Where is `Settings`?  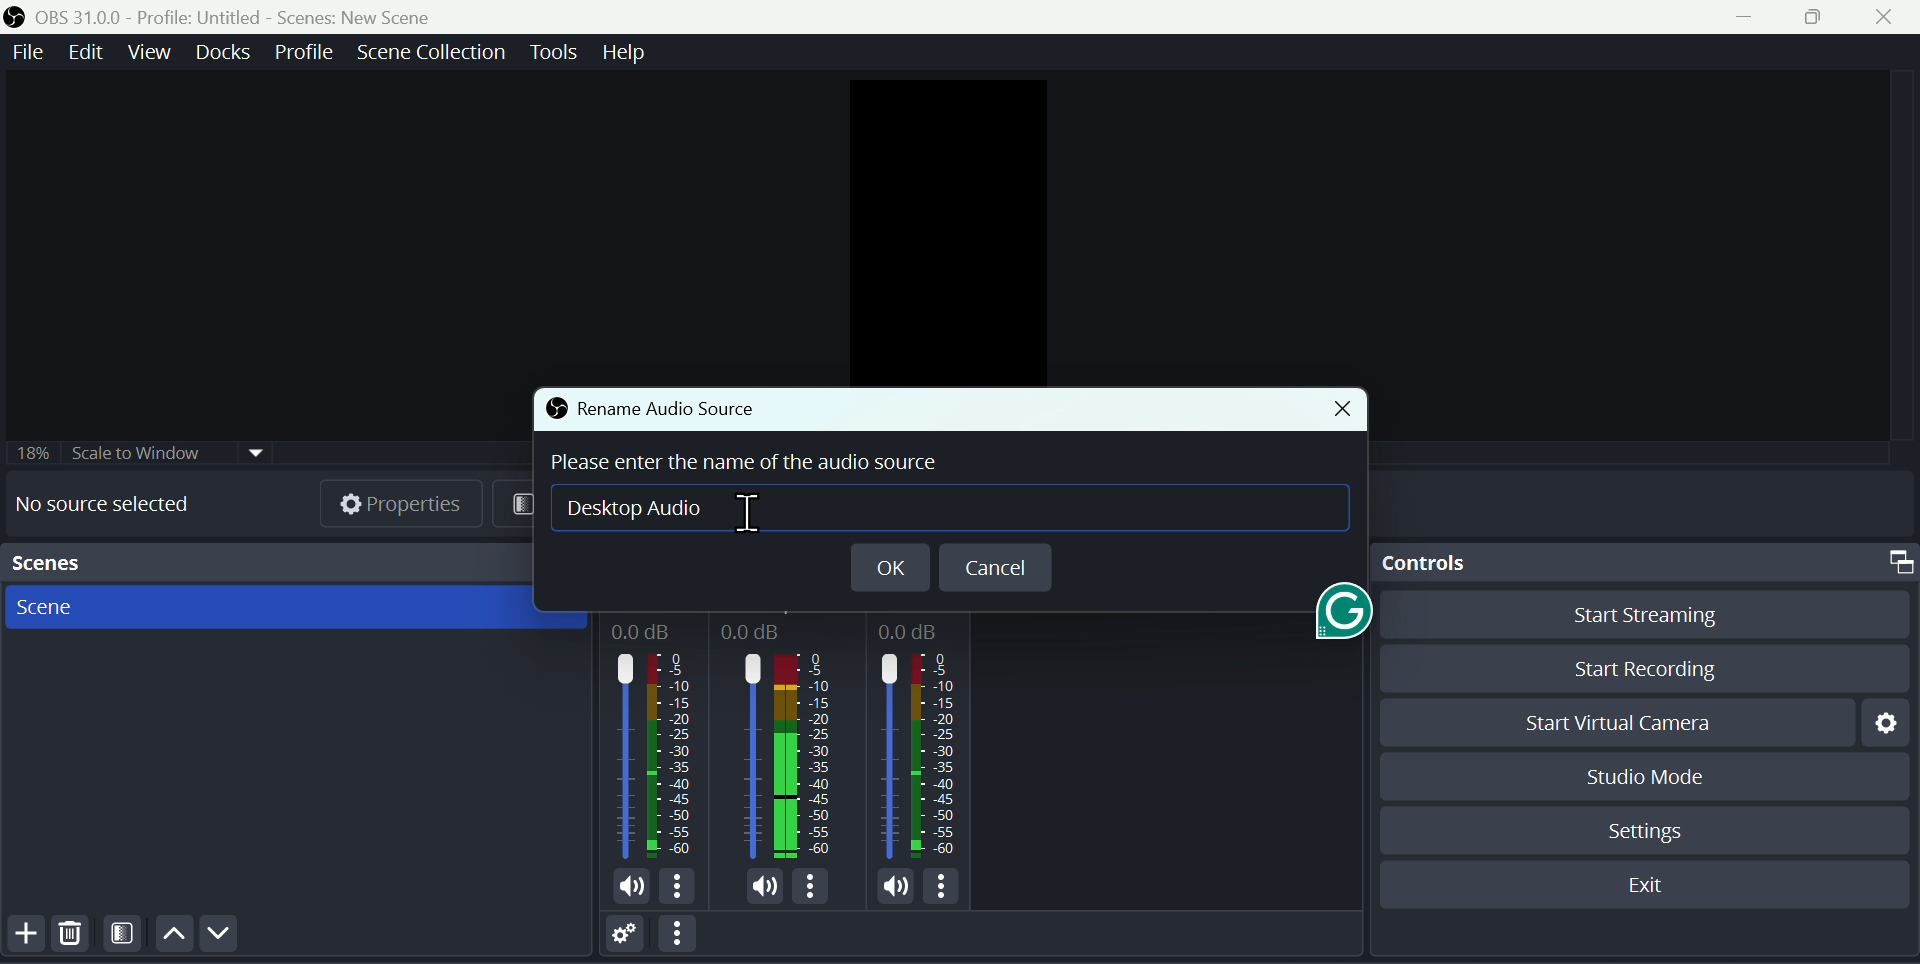
Settings is located at coordinates (1647, 830).